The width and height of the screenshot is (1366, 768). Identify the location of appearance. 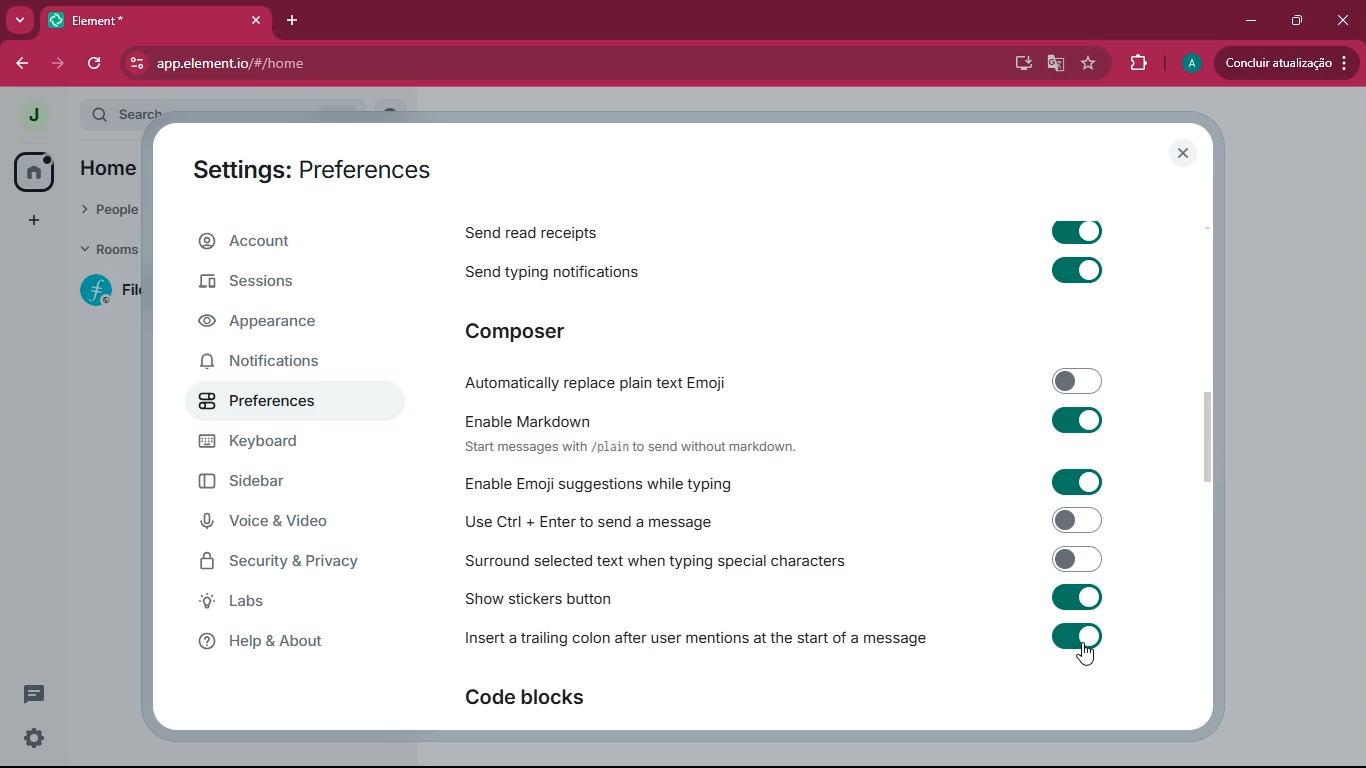
(277, 324).